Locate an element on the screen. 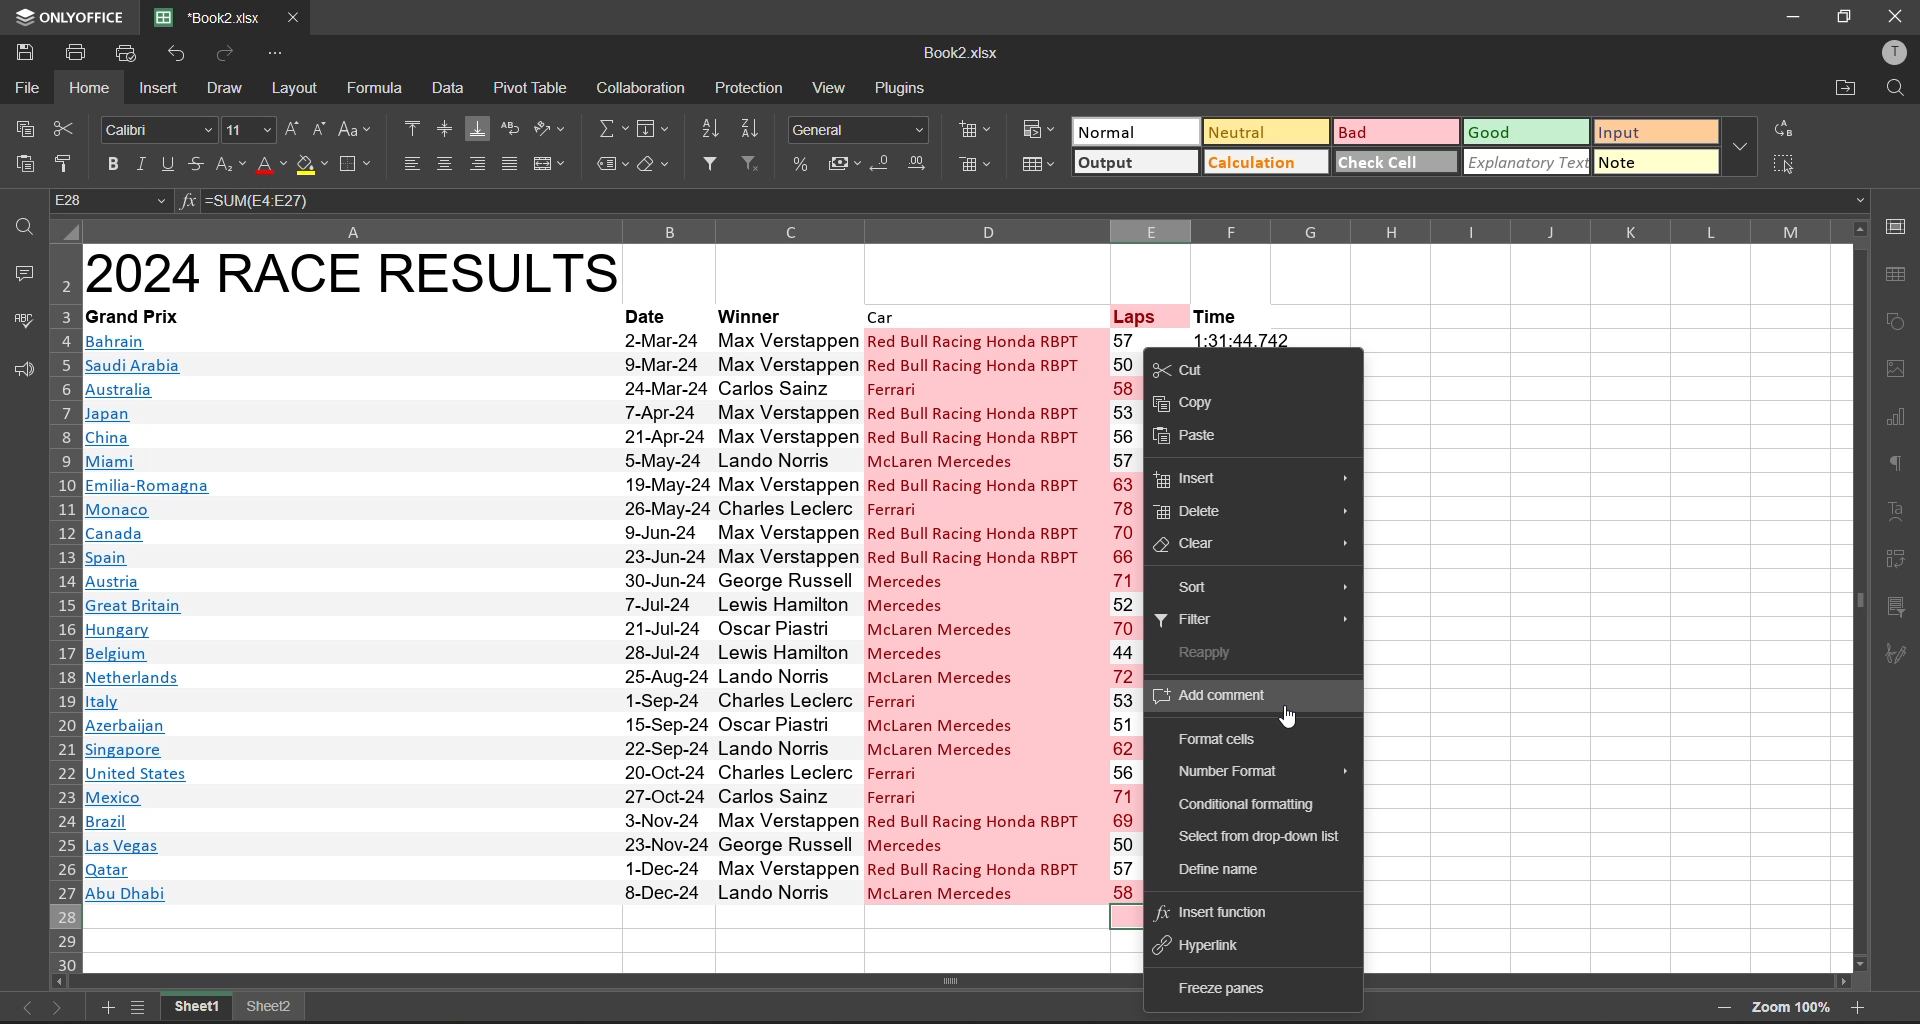 Image resolution: width=1920 pixels, height=1024 pixels. conditional formatting is located at coordinates (1039, 135).